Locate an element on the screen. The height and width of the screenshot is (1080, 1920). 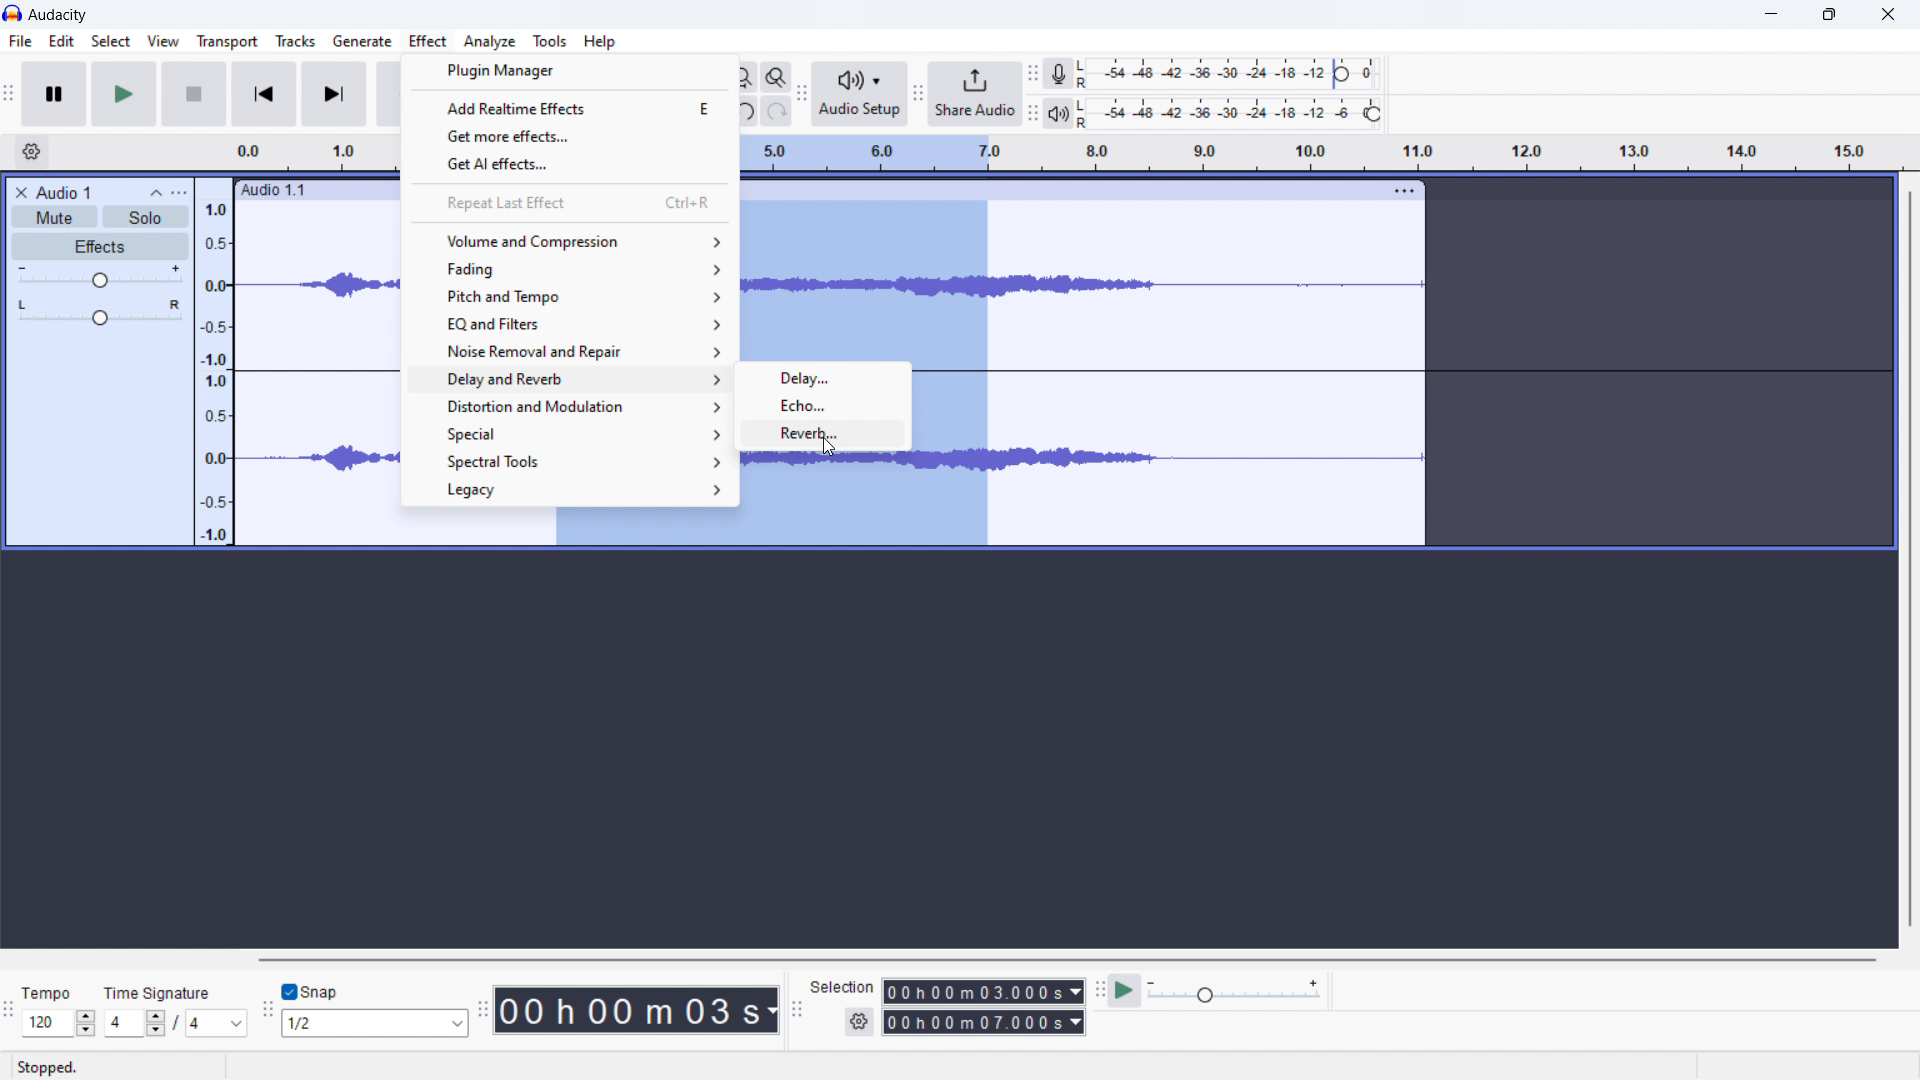
Audio 1 is located at coordinates (65, 191).